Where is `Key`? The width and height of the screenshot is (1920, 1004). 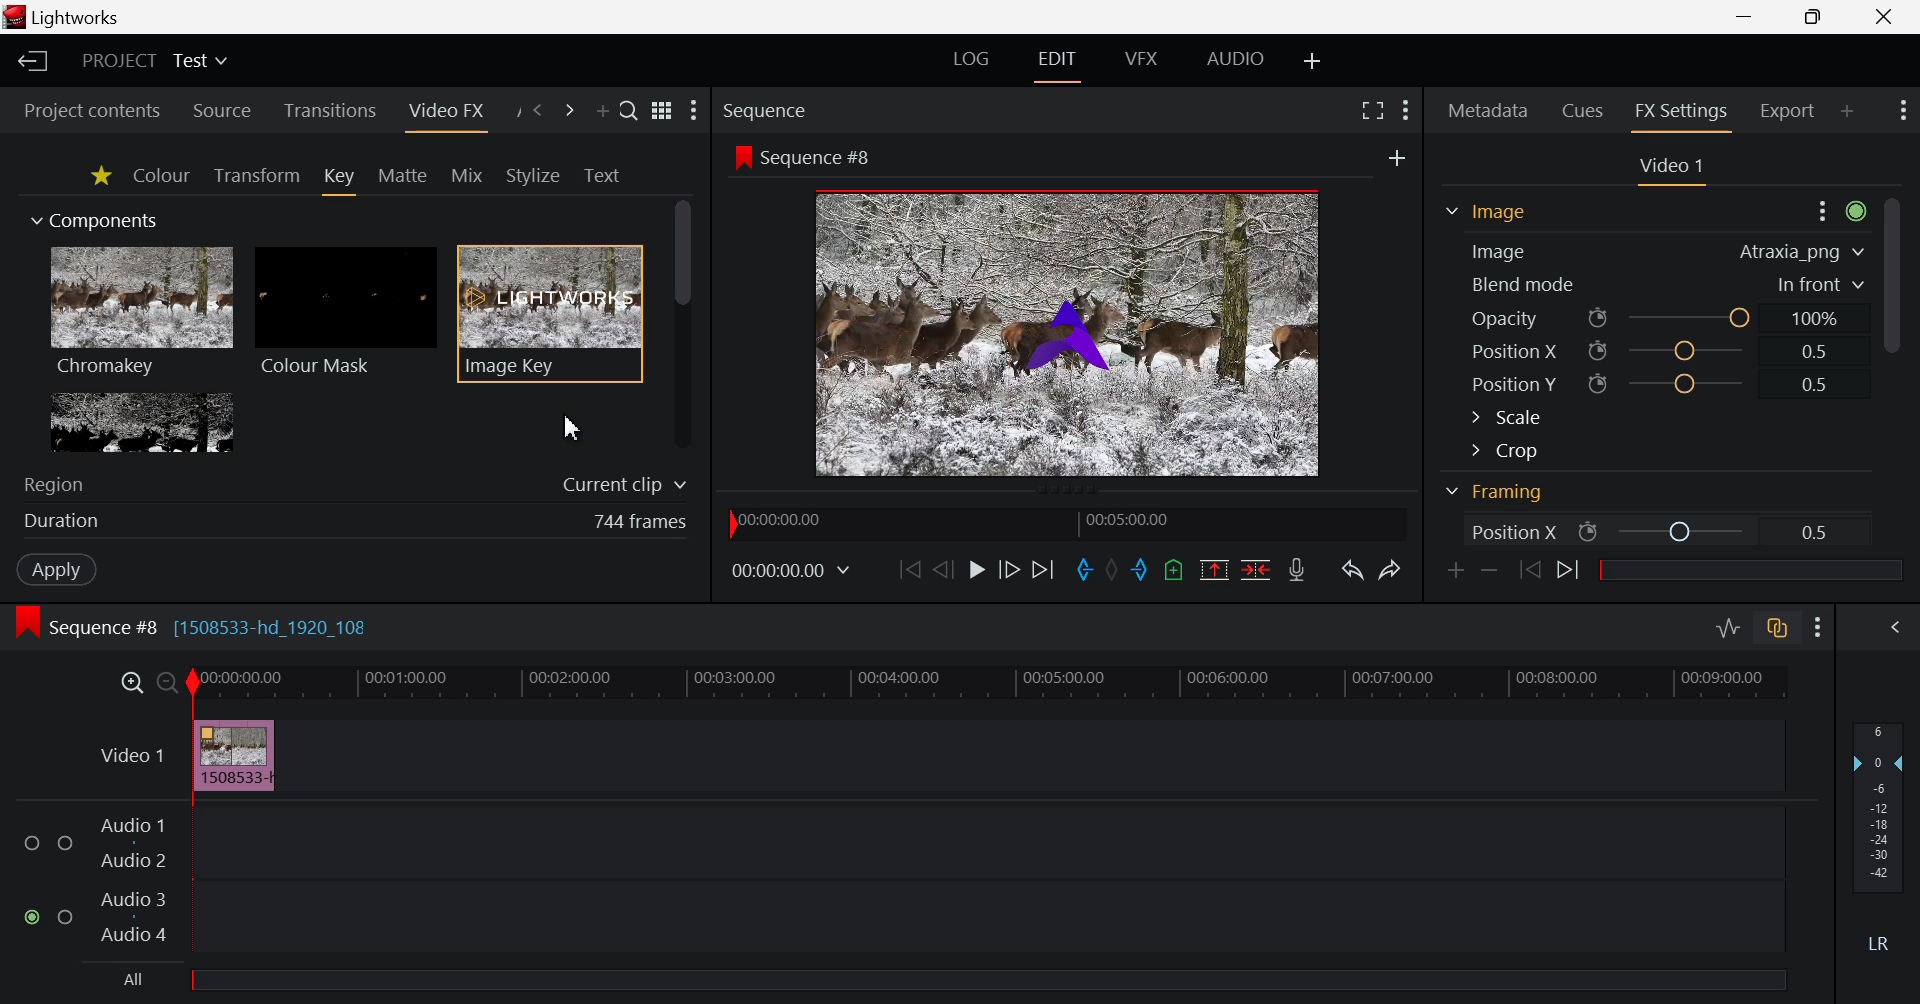
Key is located at coordinates (340, 181).